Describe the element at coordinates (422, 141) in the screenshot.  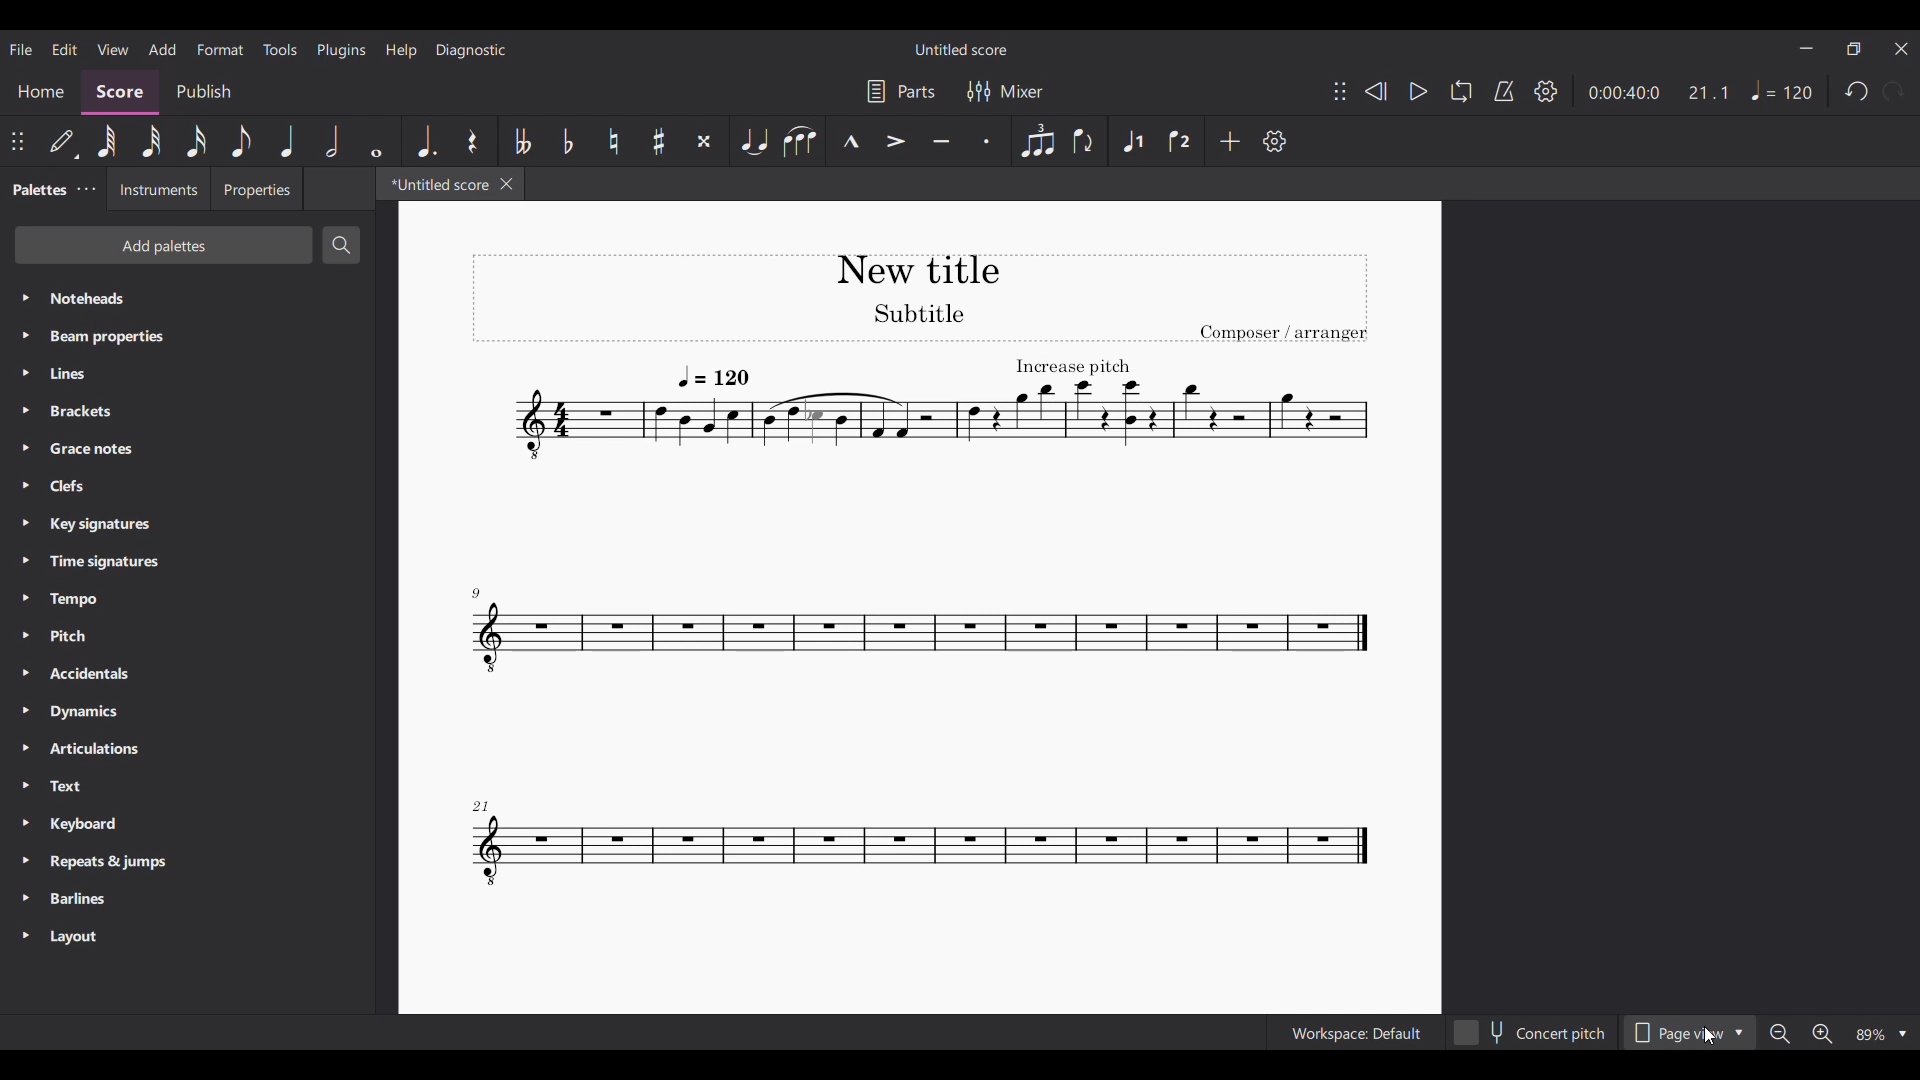
I see `Augmentation dot` at that location.